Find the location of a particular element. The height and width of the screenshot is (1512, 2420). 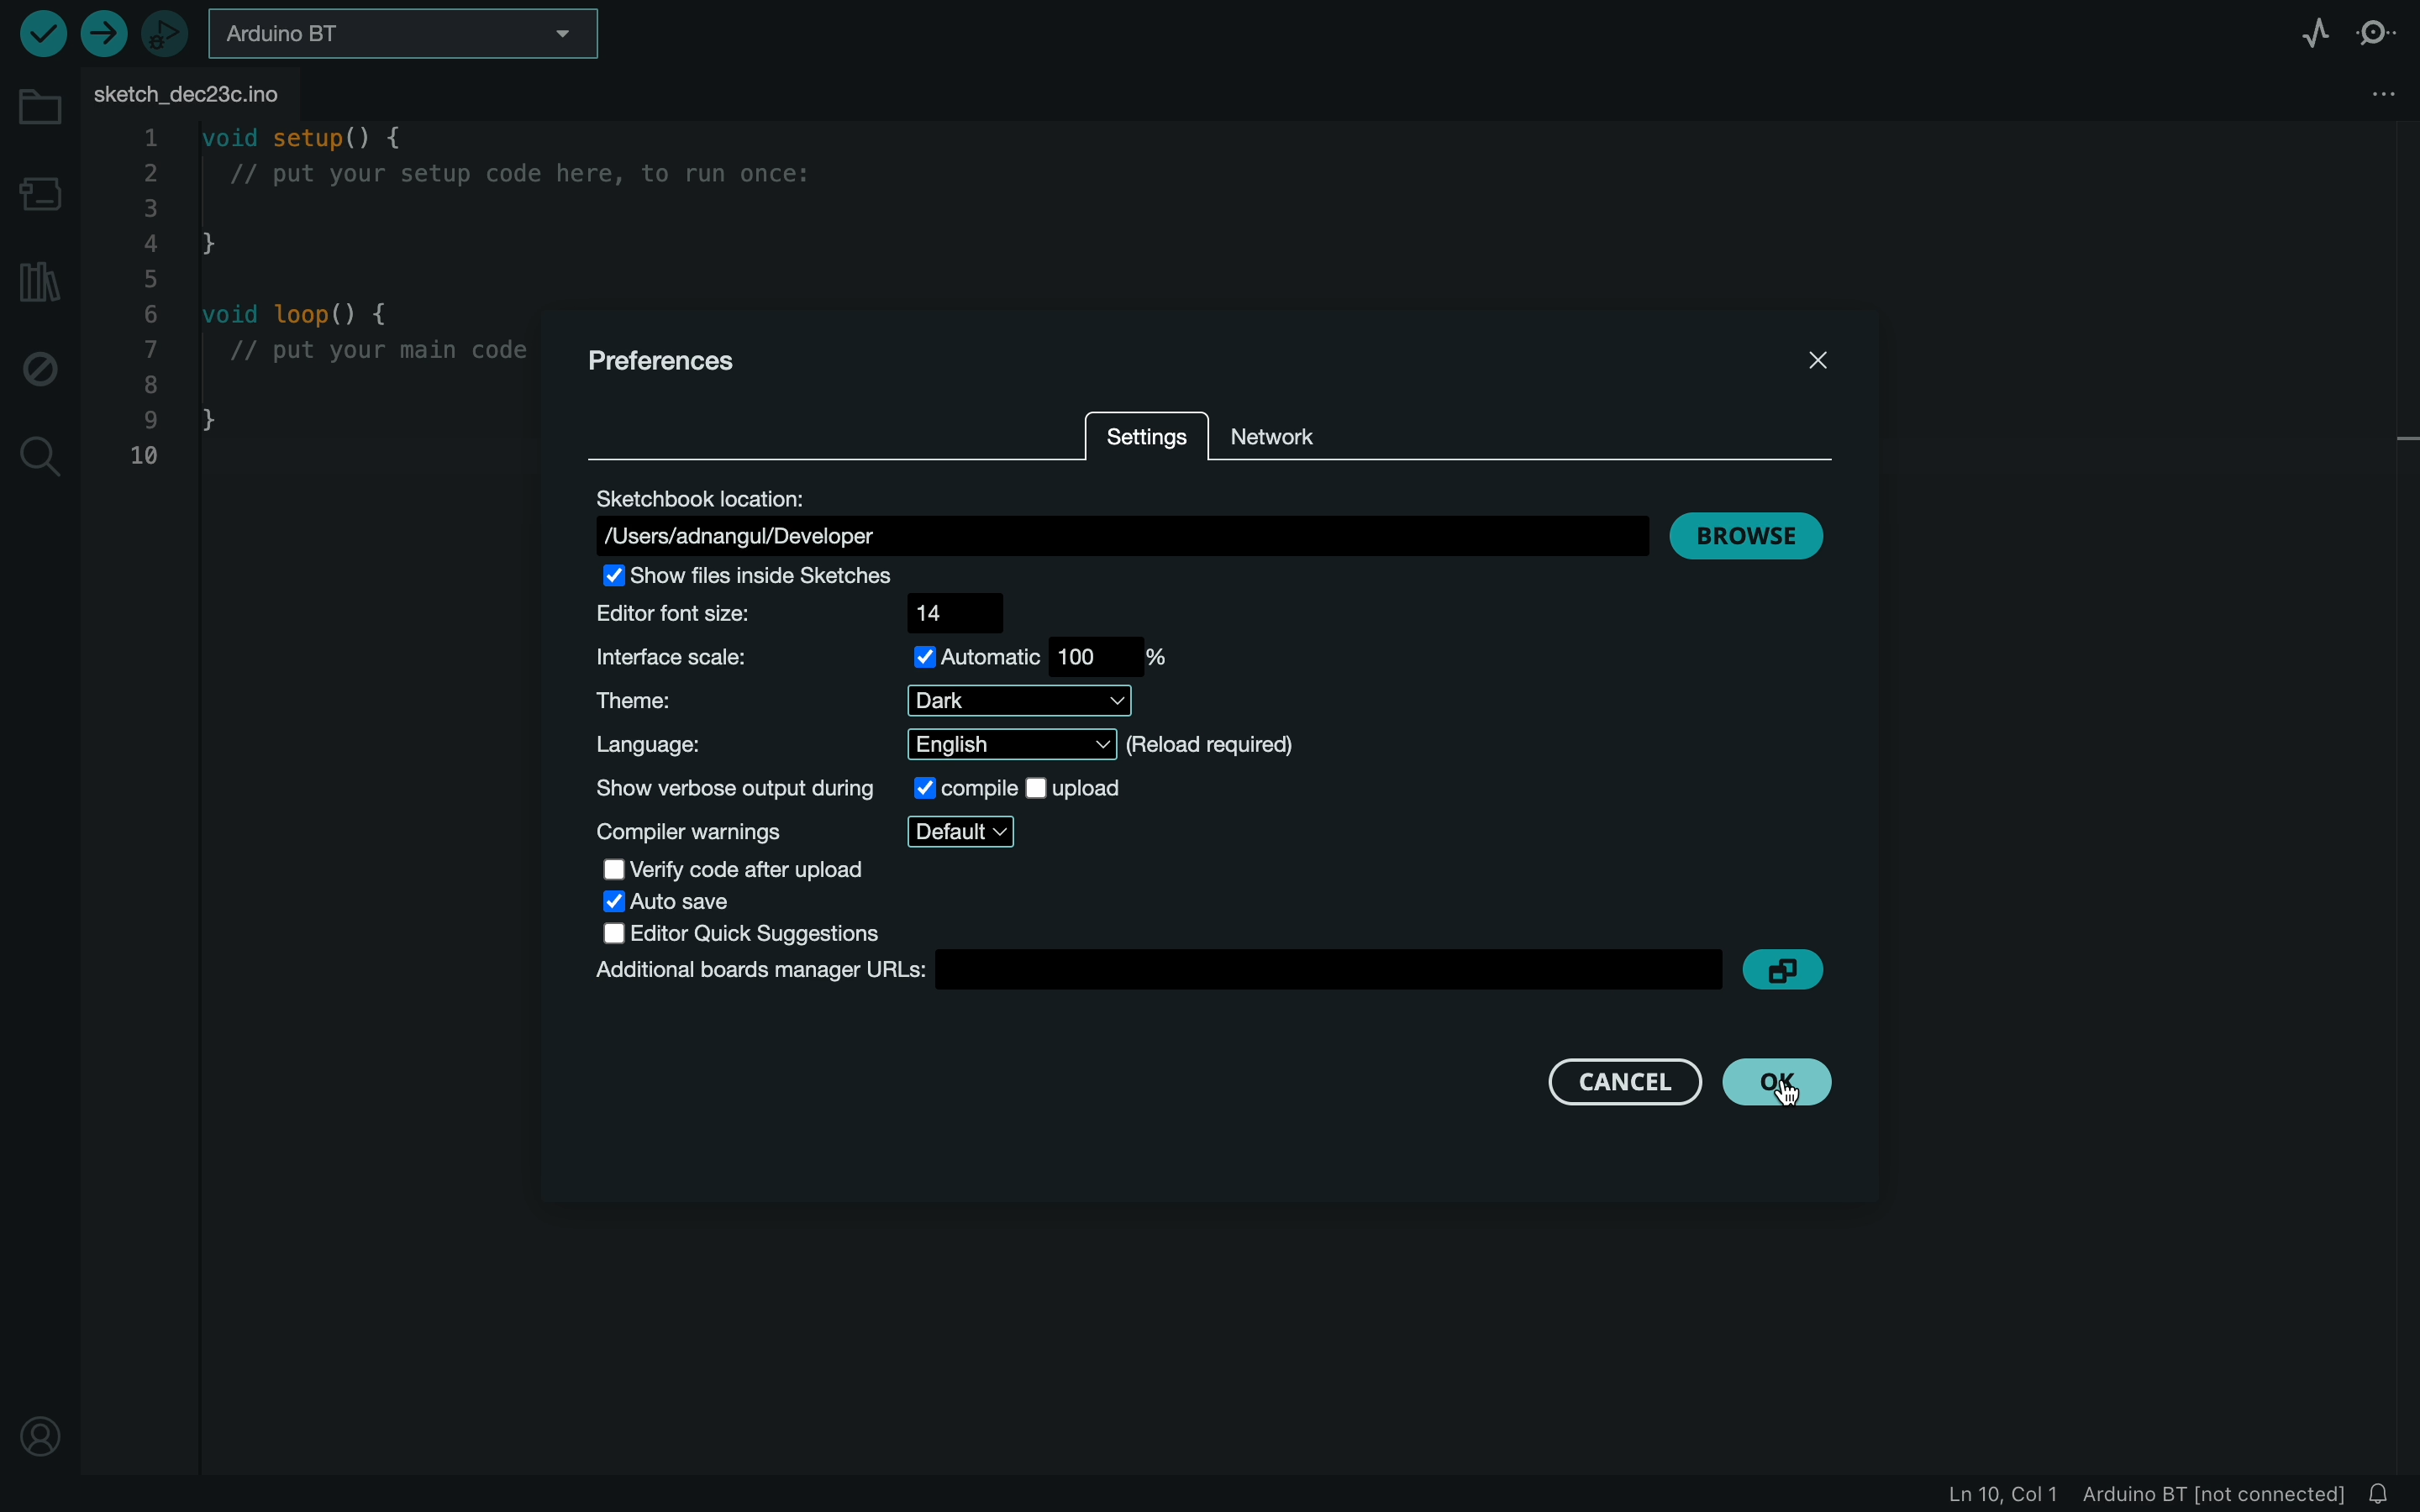

verify is located at coordinates (38, 33).